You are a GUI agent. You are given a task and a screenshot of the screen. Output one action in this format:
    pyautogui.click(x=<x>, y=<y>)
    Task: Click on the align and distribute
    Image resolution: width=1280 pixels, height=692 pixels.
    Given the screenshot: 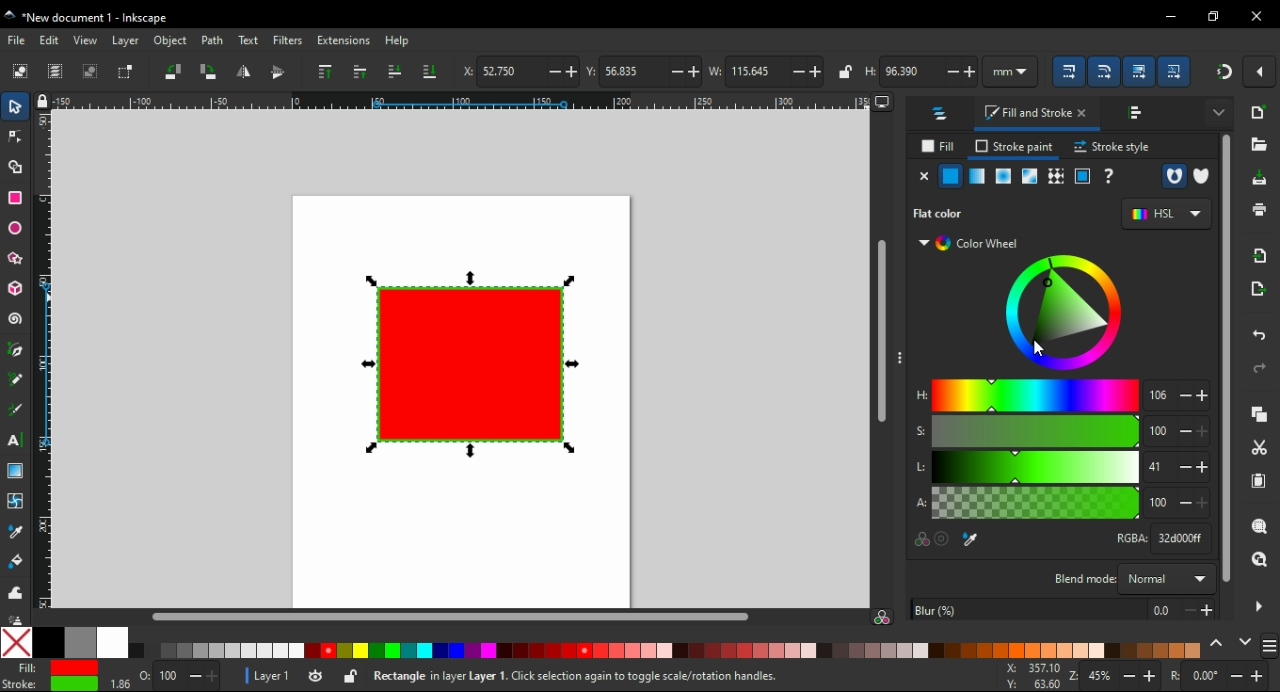 What is the action you would take?
    pyautogui.click(x=1137, y=114)
    